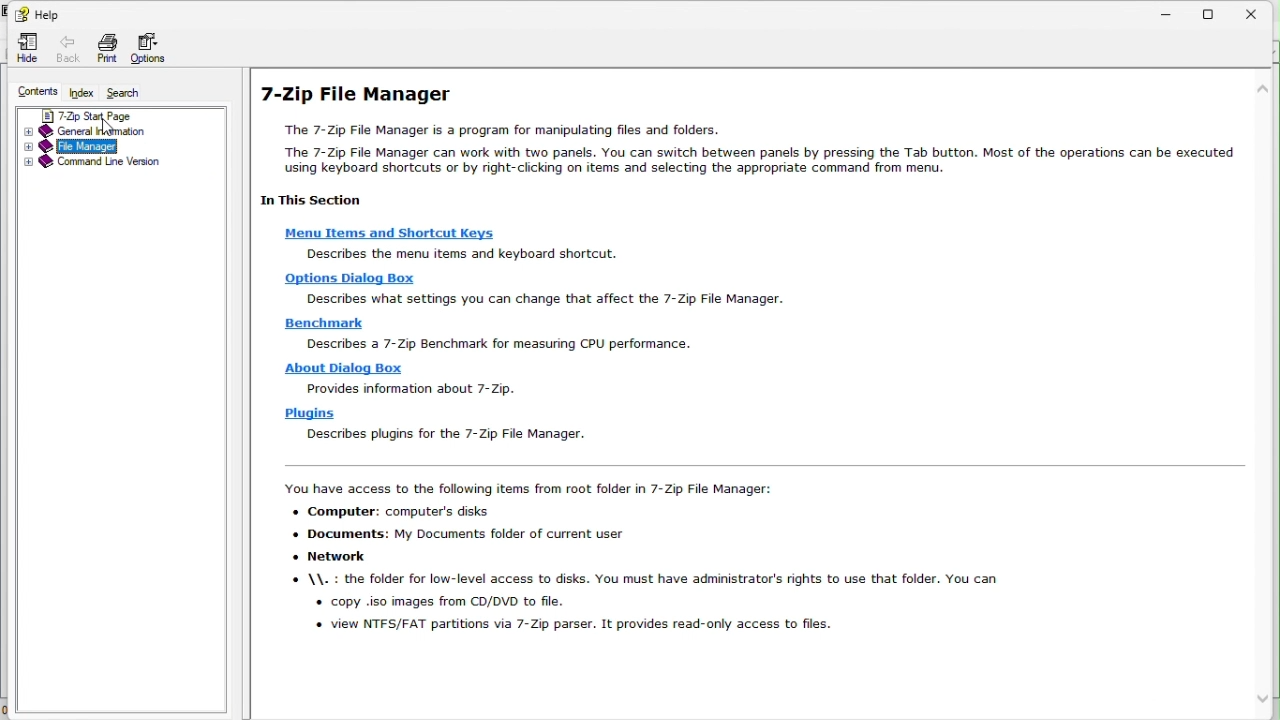 The width and height of the screenshot is (1280, 720). Describe the element at coordinates (1167, 12) in the screenshot. I see `Minimize` at that location.